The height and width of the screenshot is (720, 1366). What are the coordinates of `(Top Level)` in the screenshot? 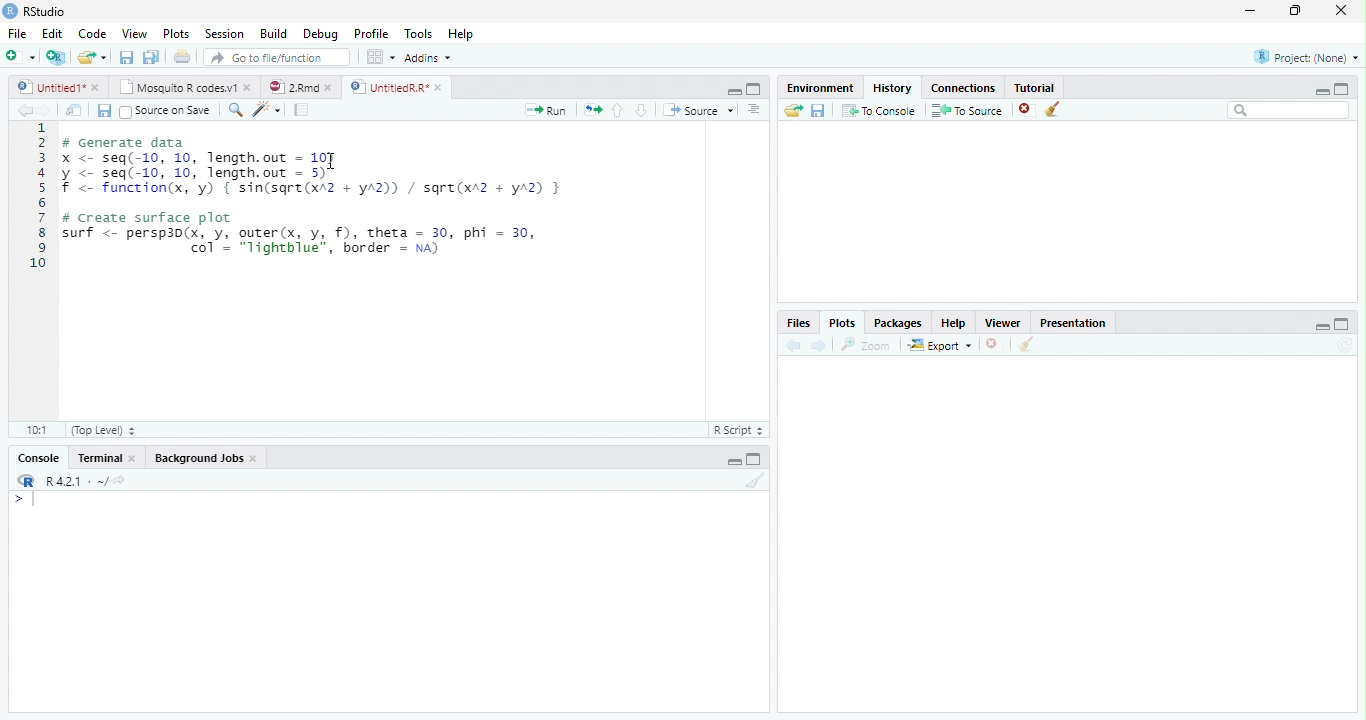 It's located at (105, 430).